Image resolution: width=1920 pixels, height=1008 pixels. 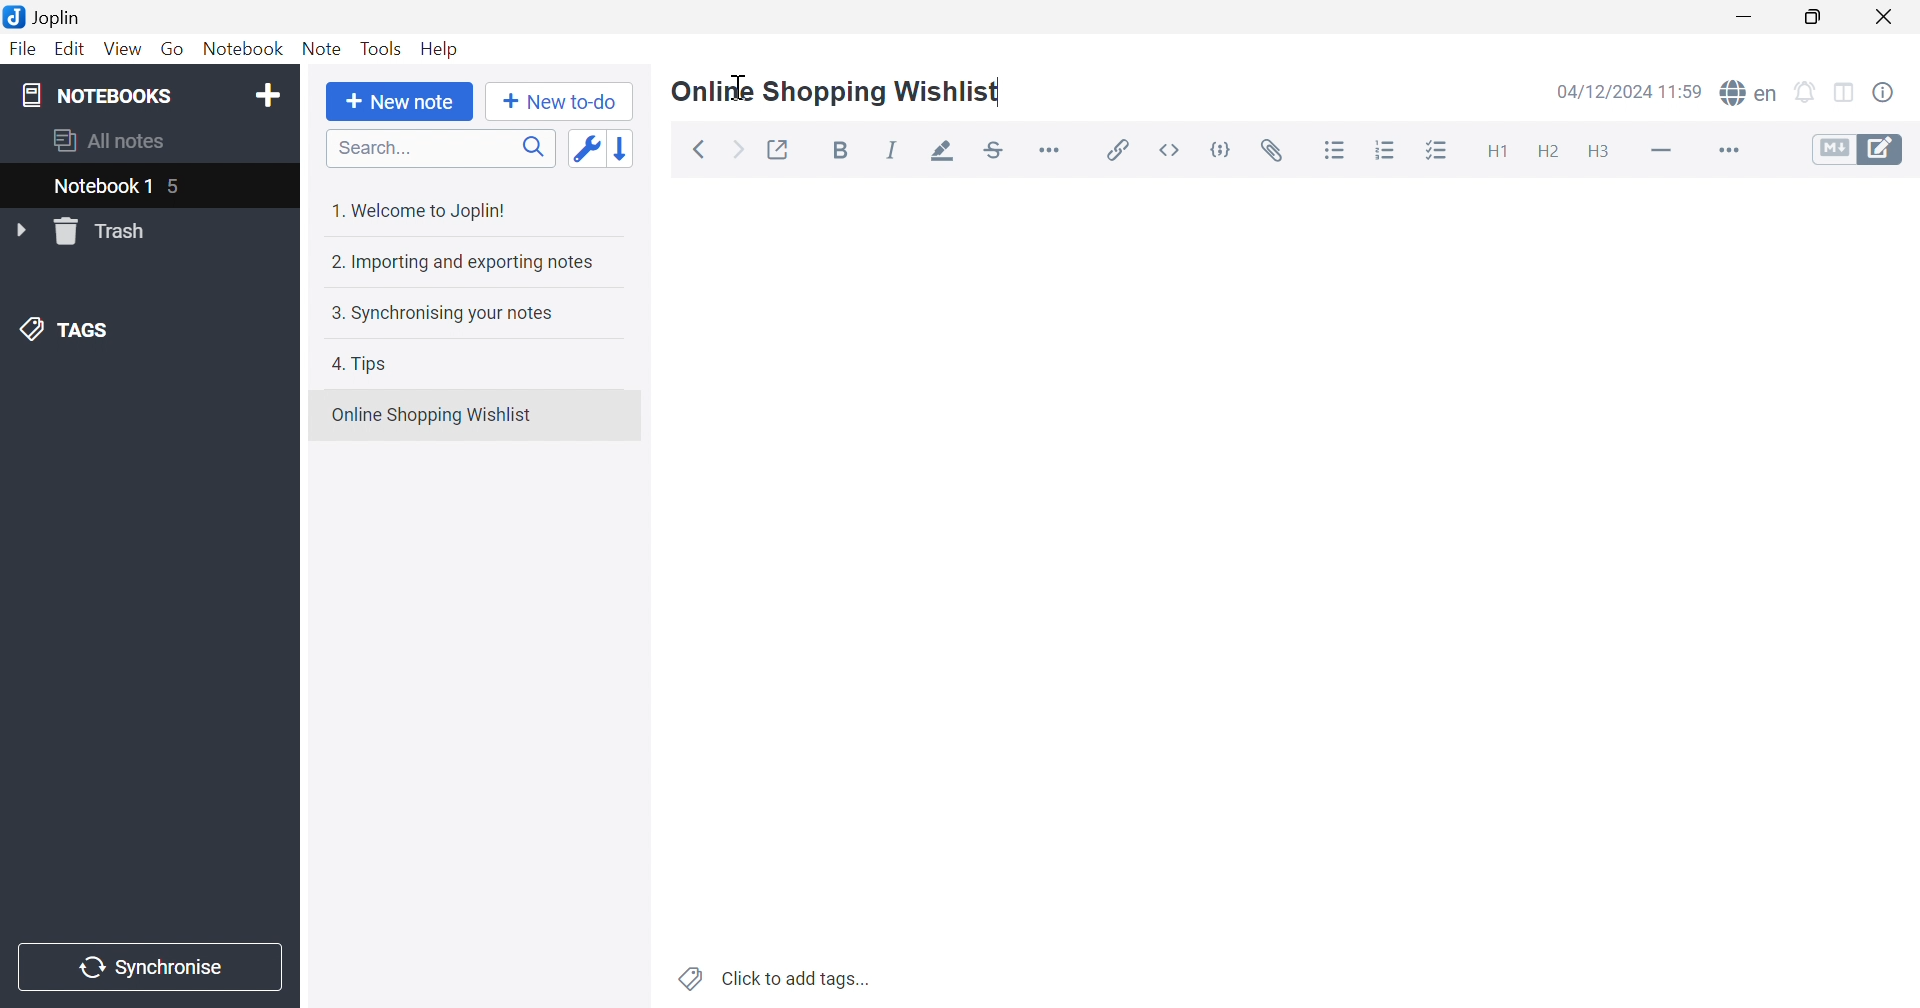 What do you see at coordinates (741, 151) in the screenshot?
I see `Forward` at bounding box center [741, 151].